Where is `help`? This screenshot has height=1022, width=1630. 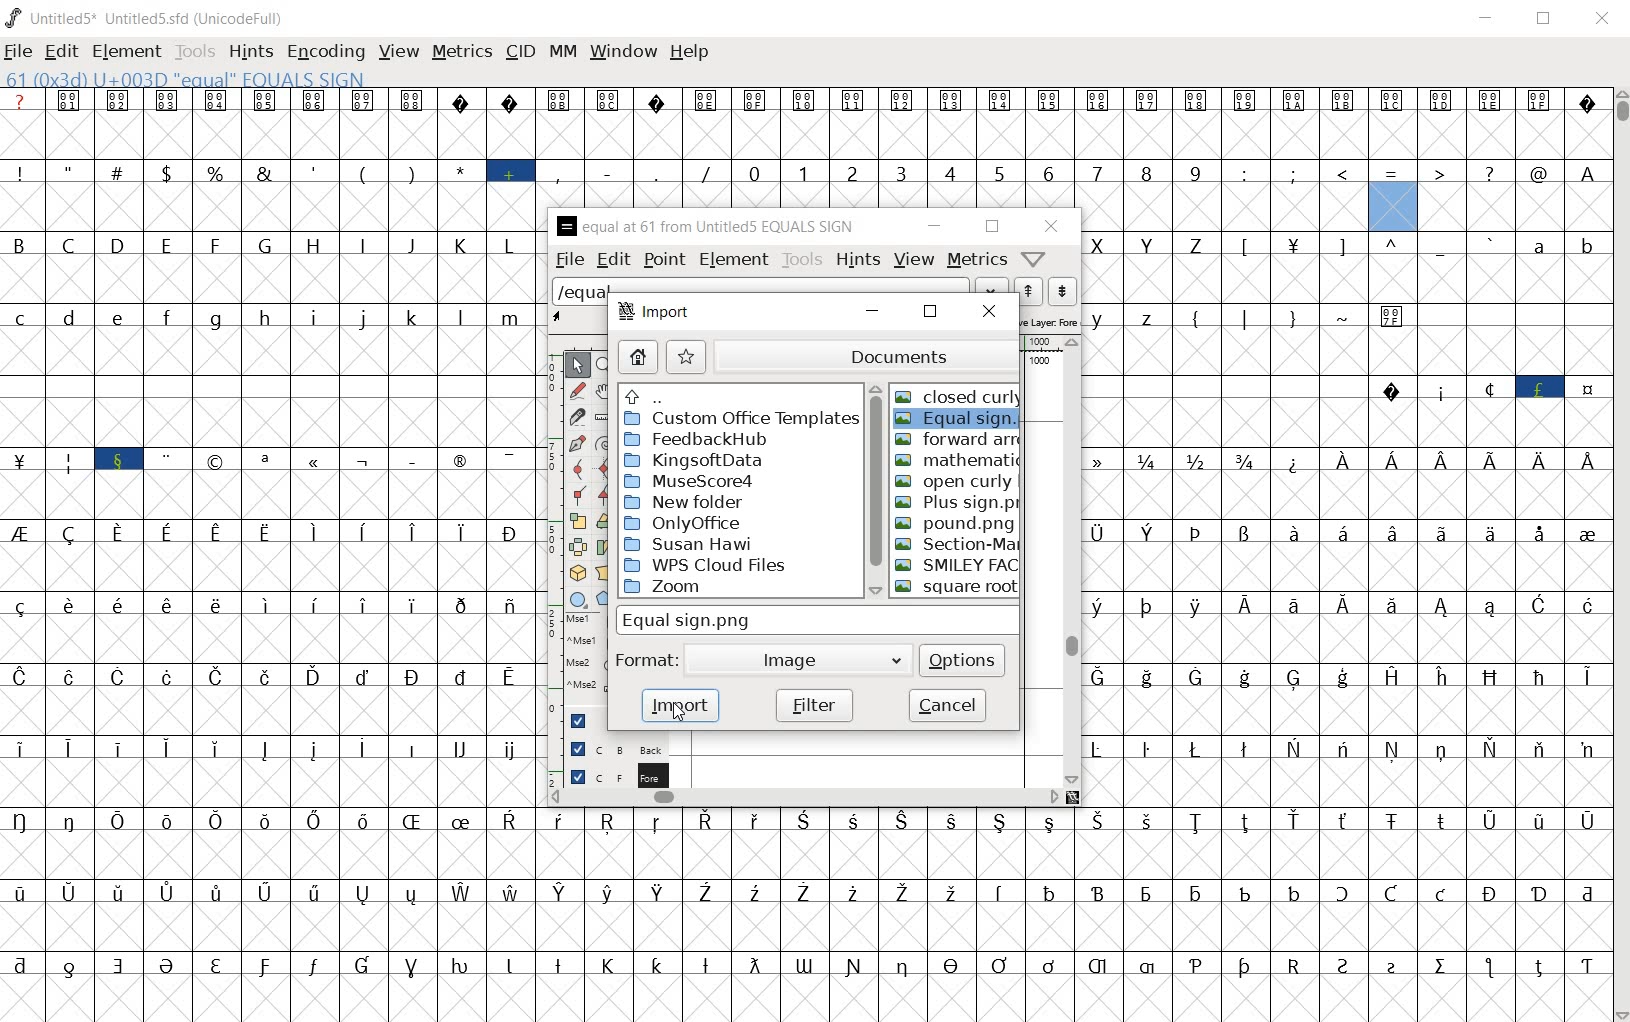 help is located at coordinates (689, 57).